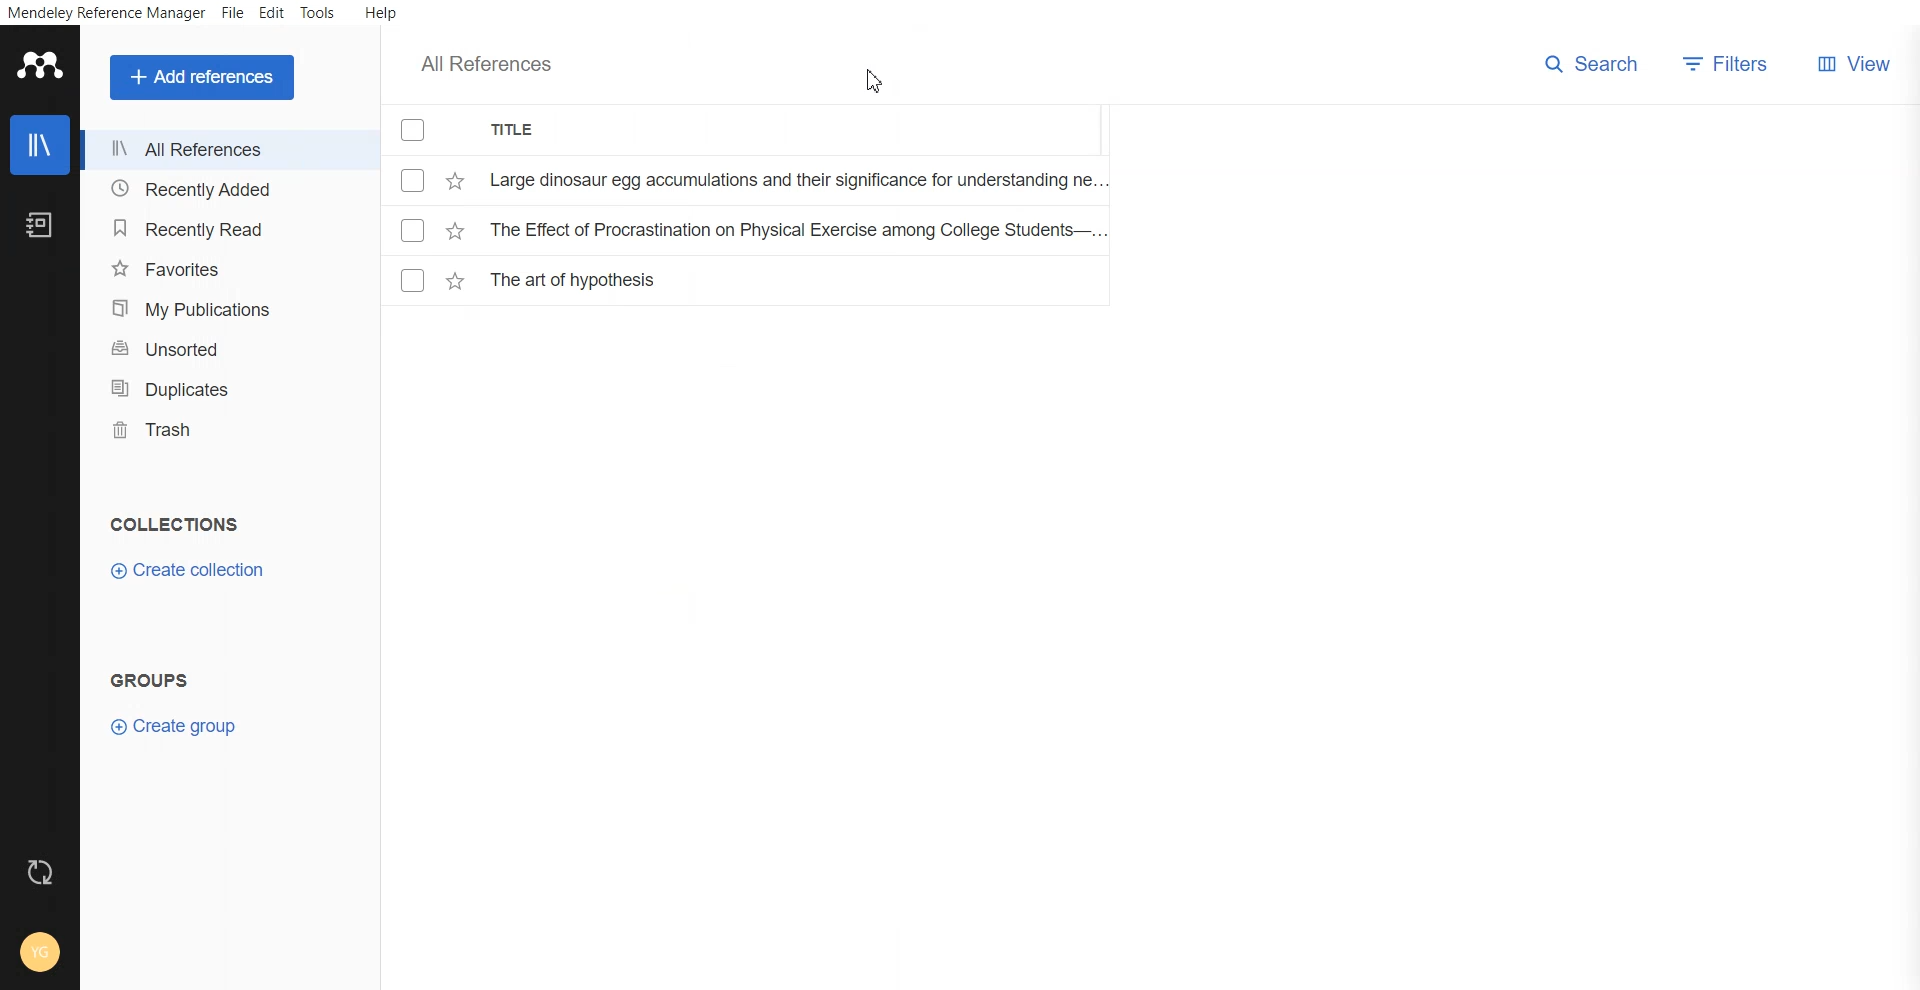 The width and height of the screenshot is (1920, 990). I want to click on Edit, so click(271, 14).